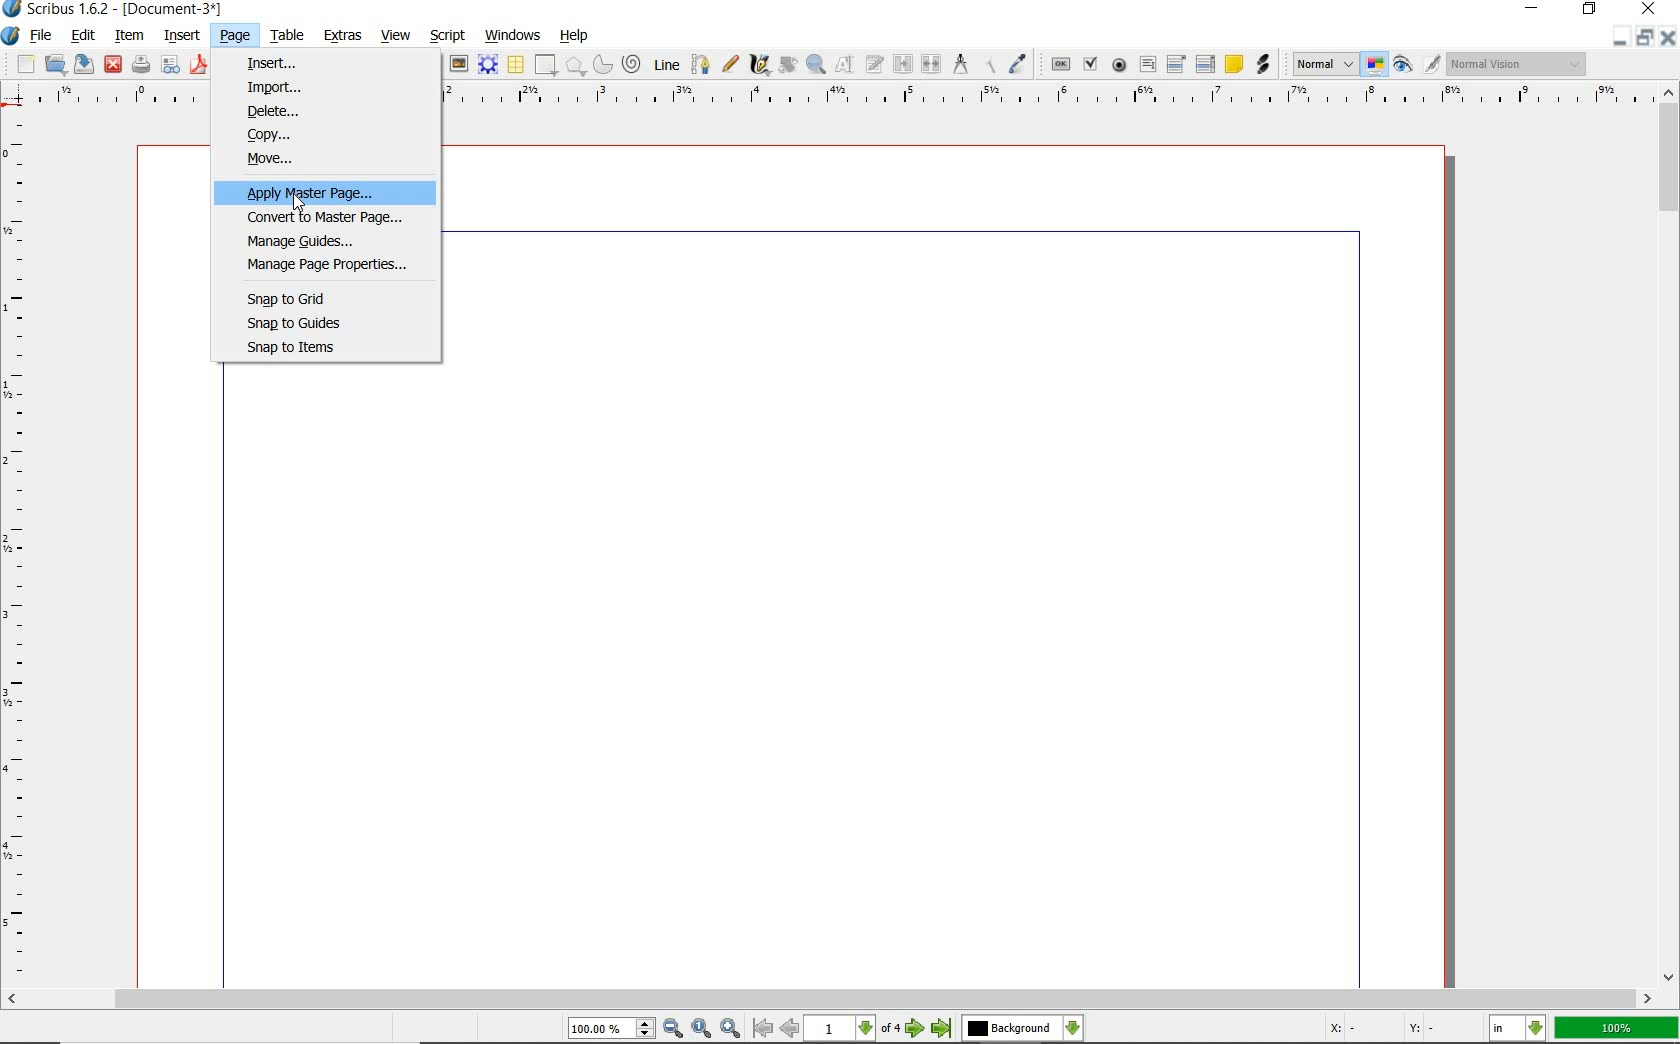  What do you see at coordinates (1232, 64) in the screenshot?
I see `text annotation` at bounding box center [1232, 64].